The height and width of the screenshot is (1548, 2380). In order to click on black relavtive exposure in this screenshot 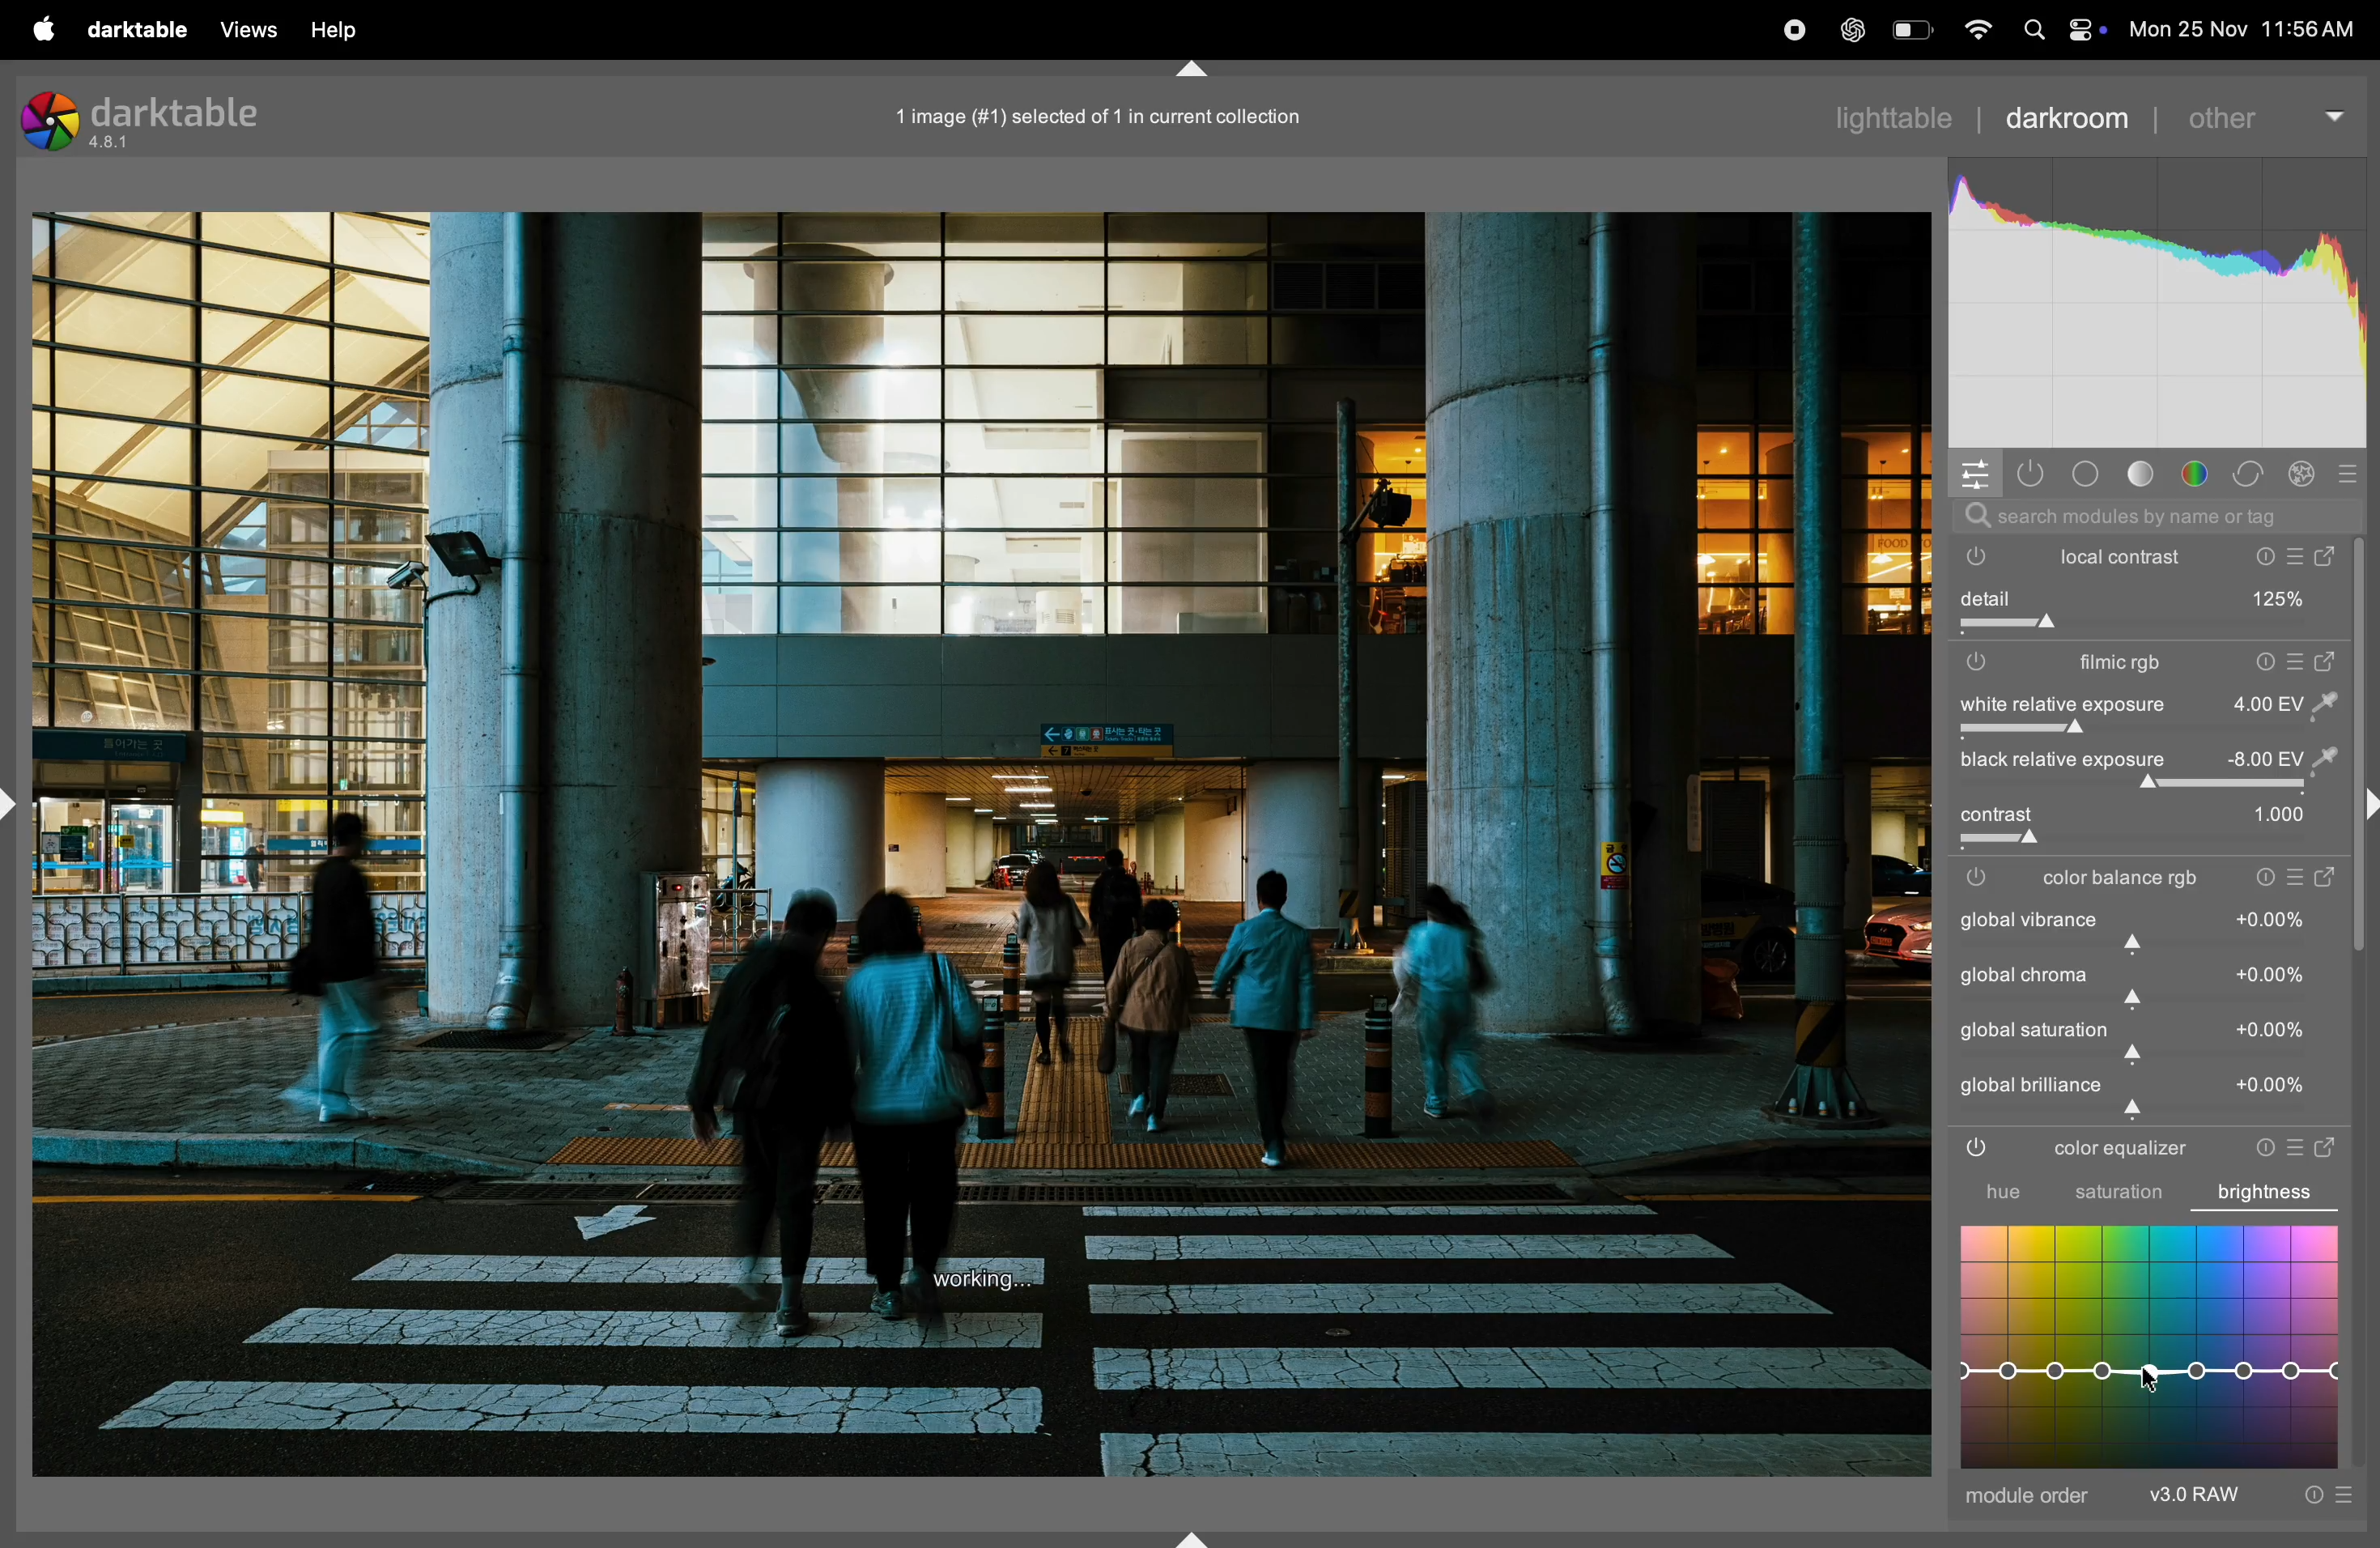, I will do `click(2058, 761)`.